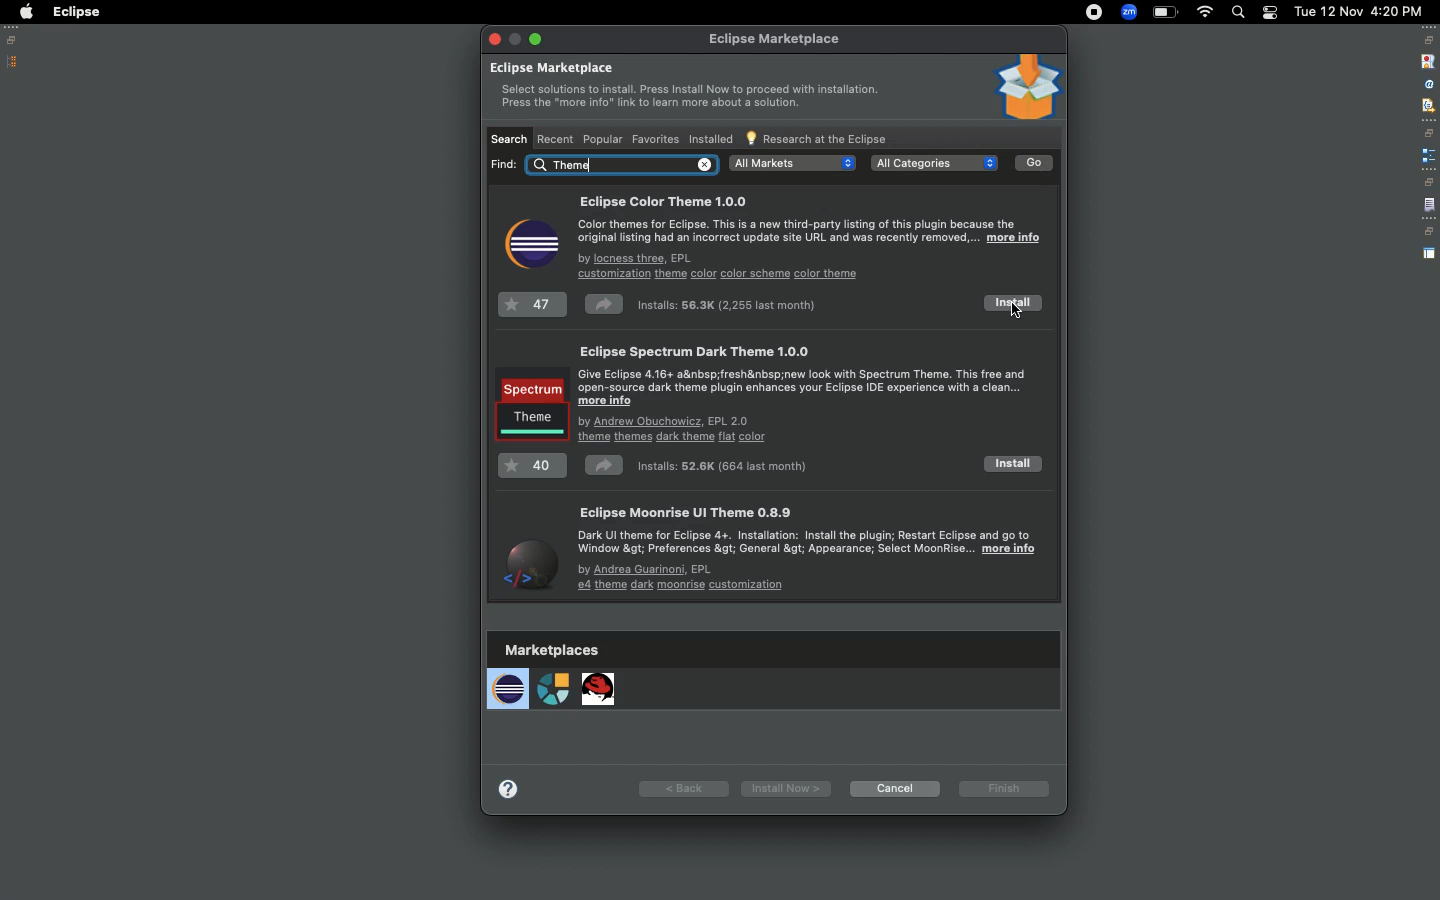  I want to click on stop, so click(1426, 60).